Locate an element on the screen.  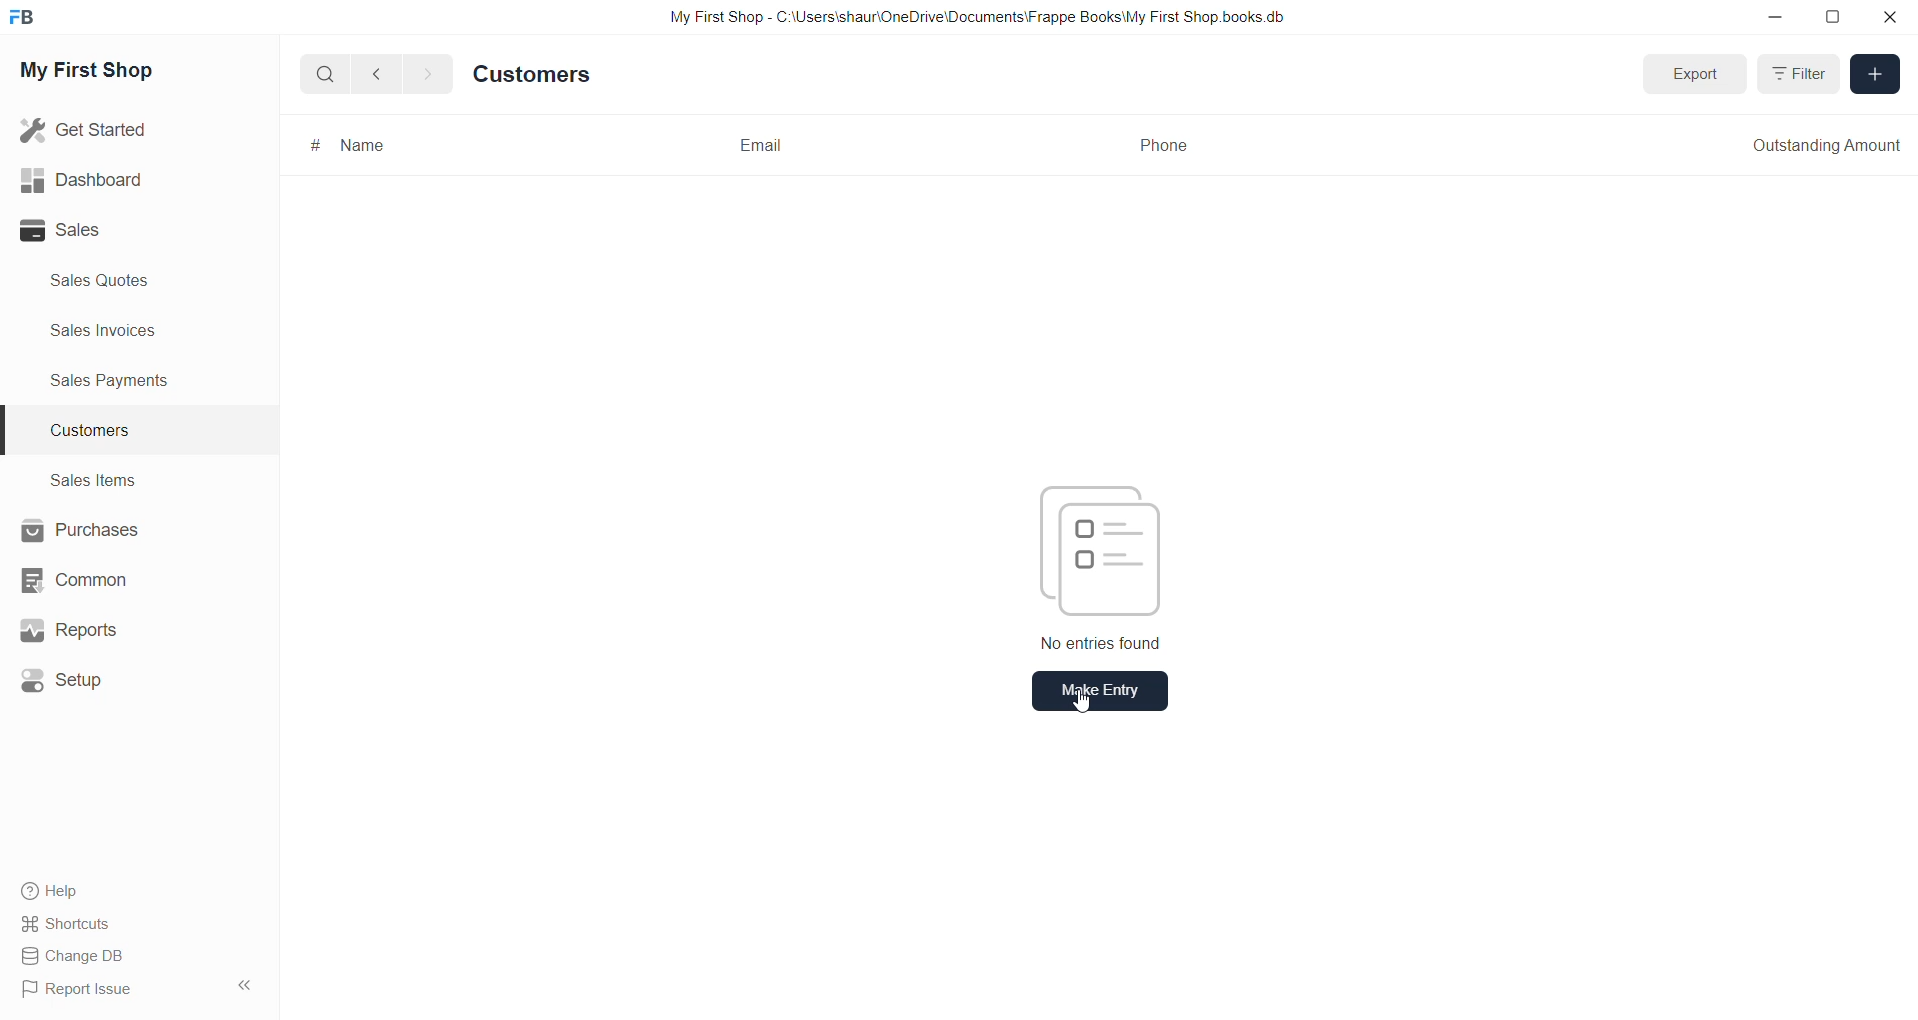
 Change DB is located at coordinates (77, 955).